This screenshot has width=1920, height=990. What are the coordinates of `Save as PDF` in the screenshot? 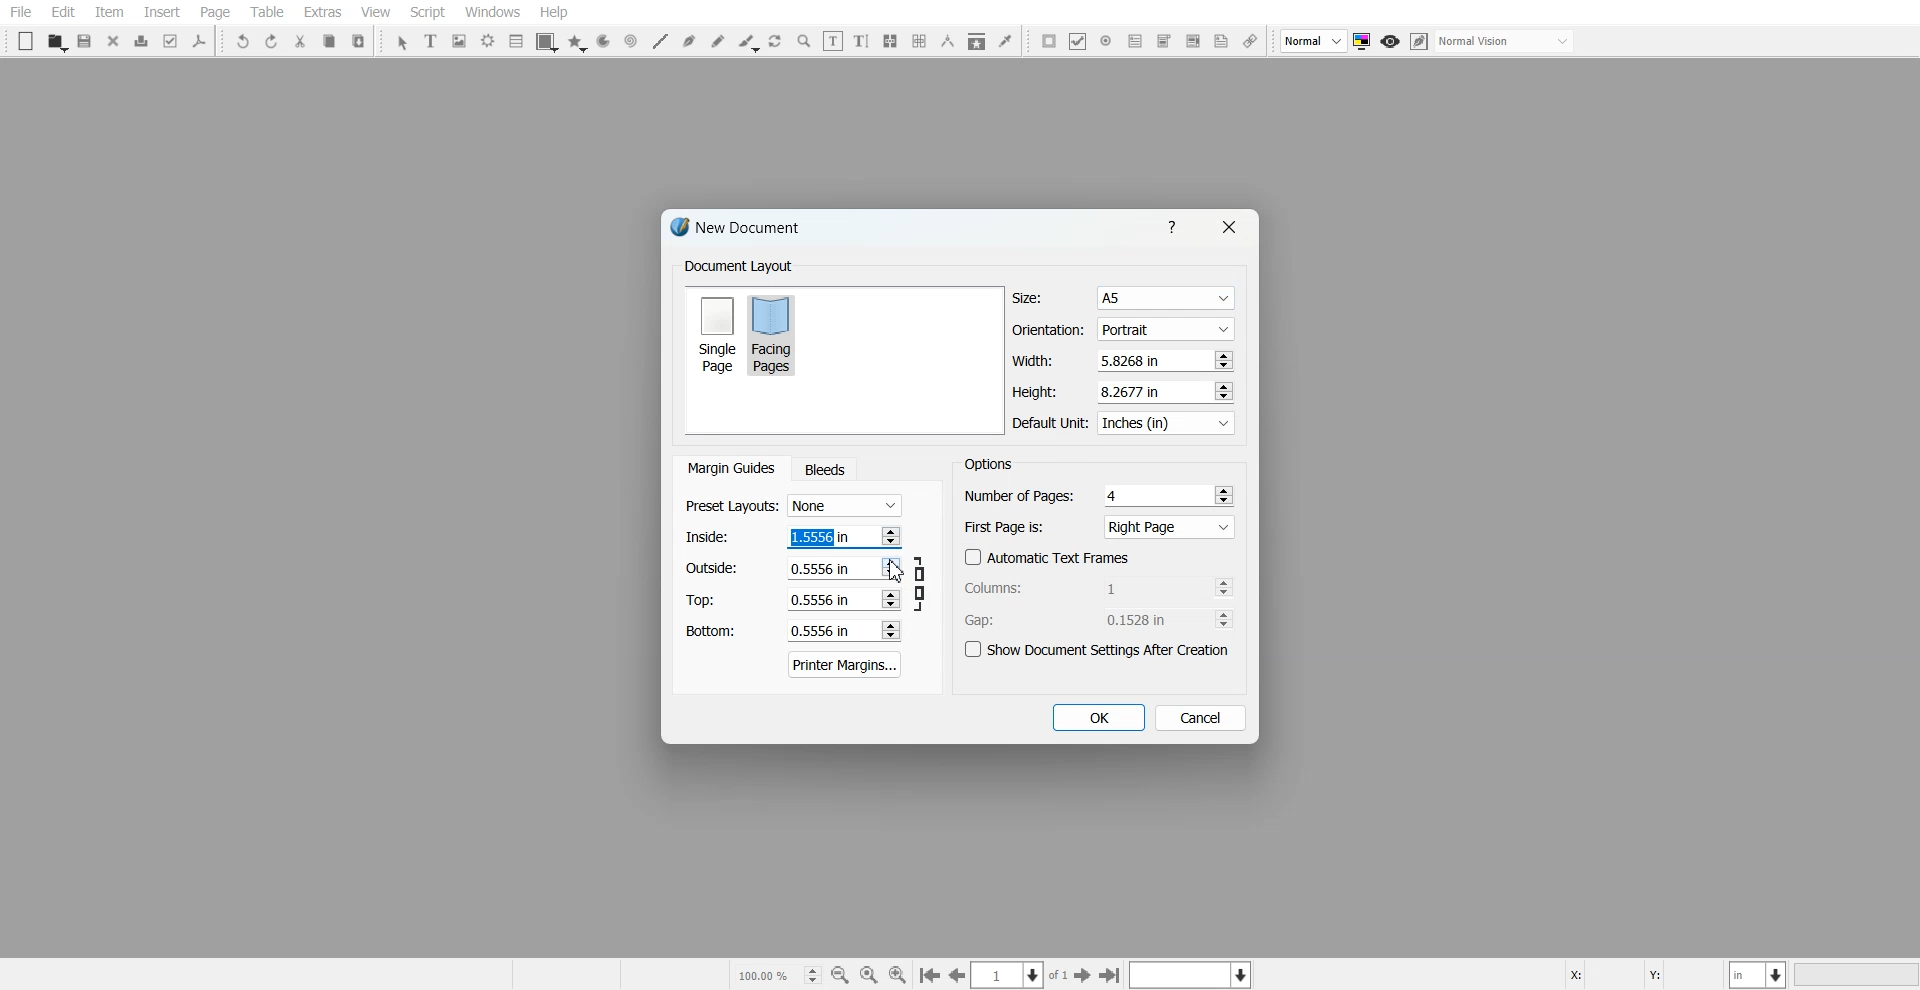 It's located at (200, 41).